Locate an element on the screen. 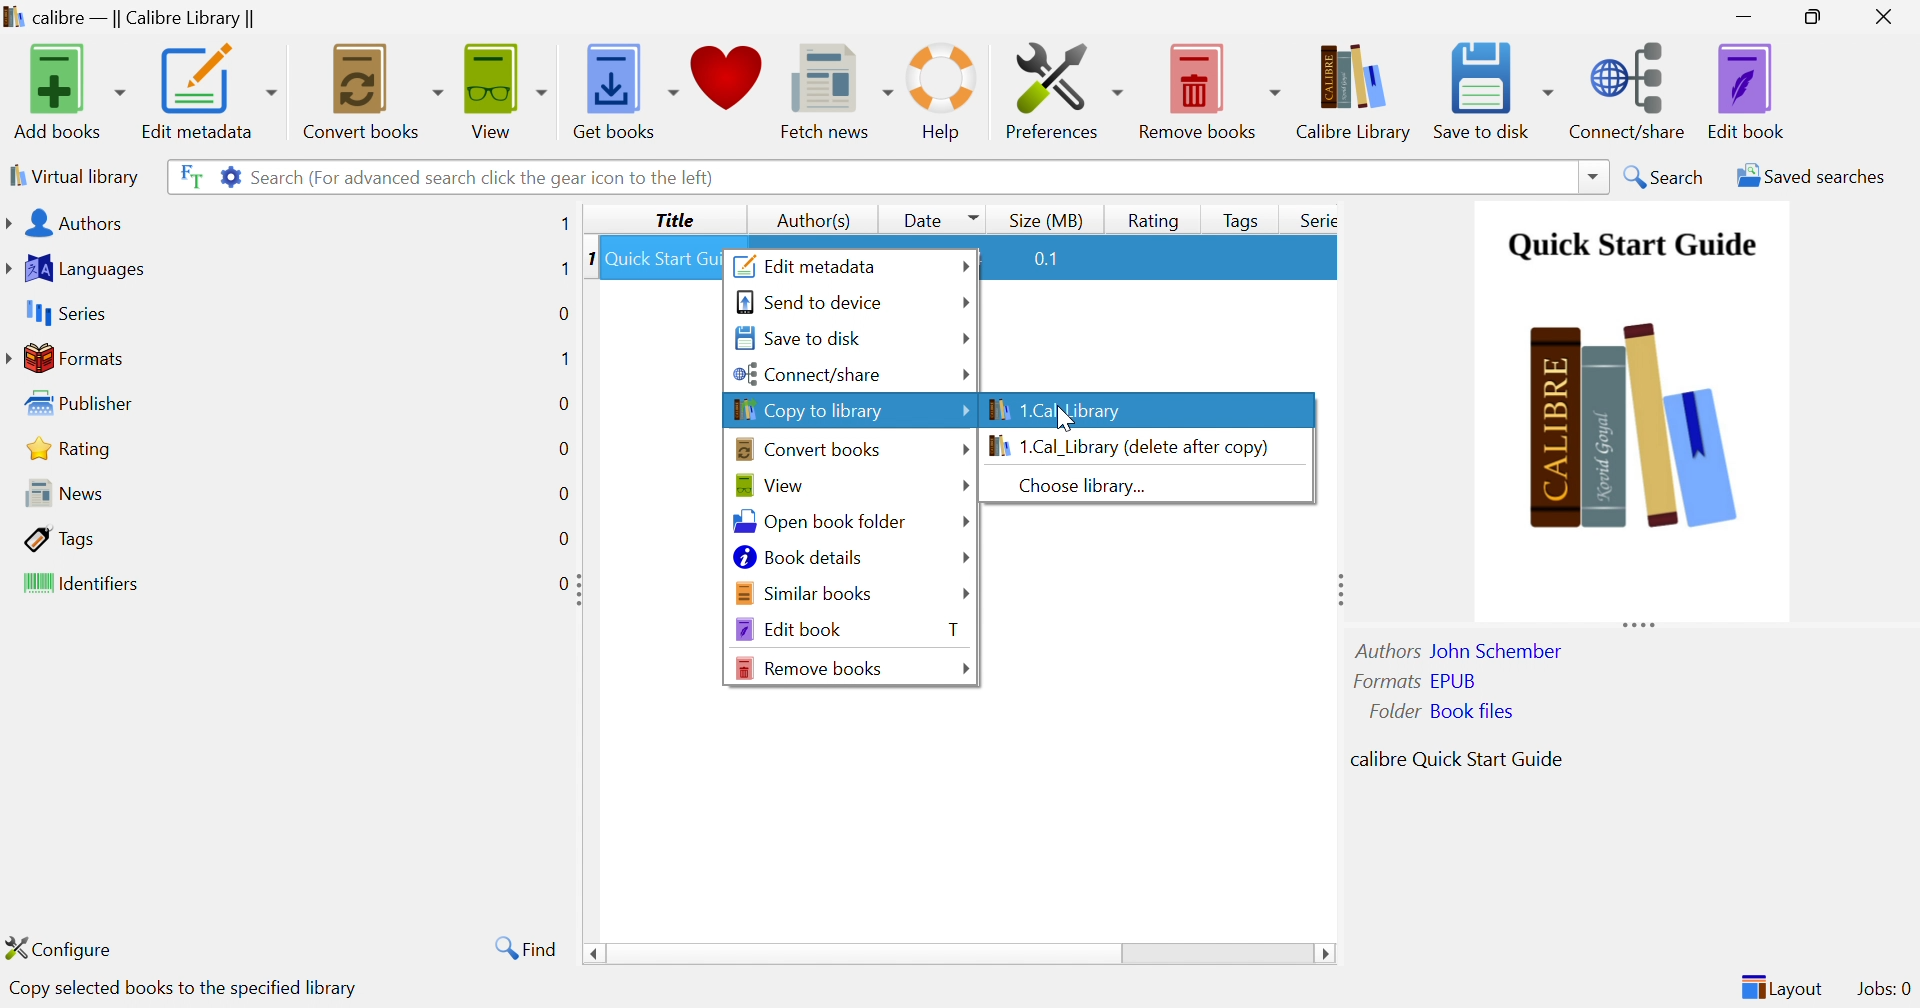  View is located at coordinates (765, 482).